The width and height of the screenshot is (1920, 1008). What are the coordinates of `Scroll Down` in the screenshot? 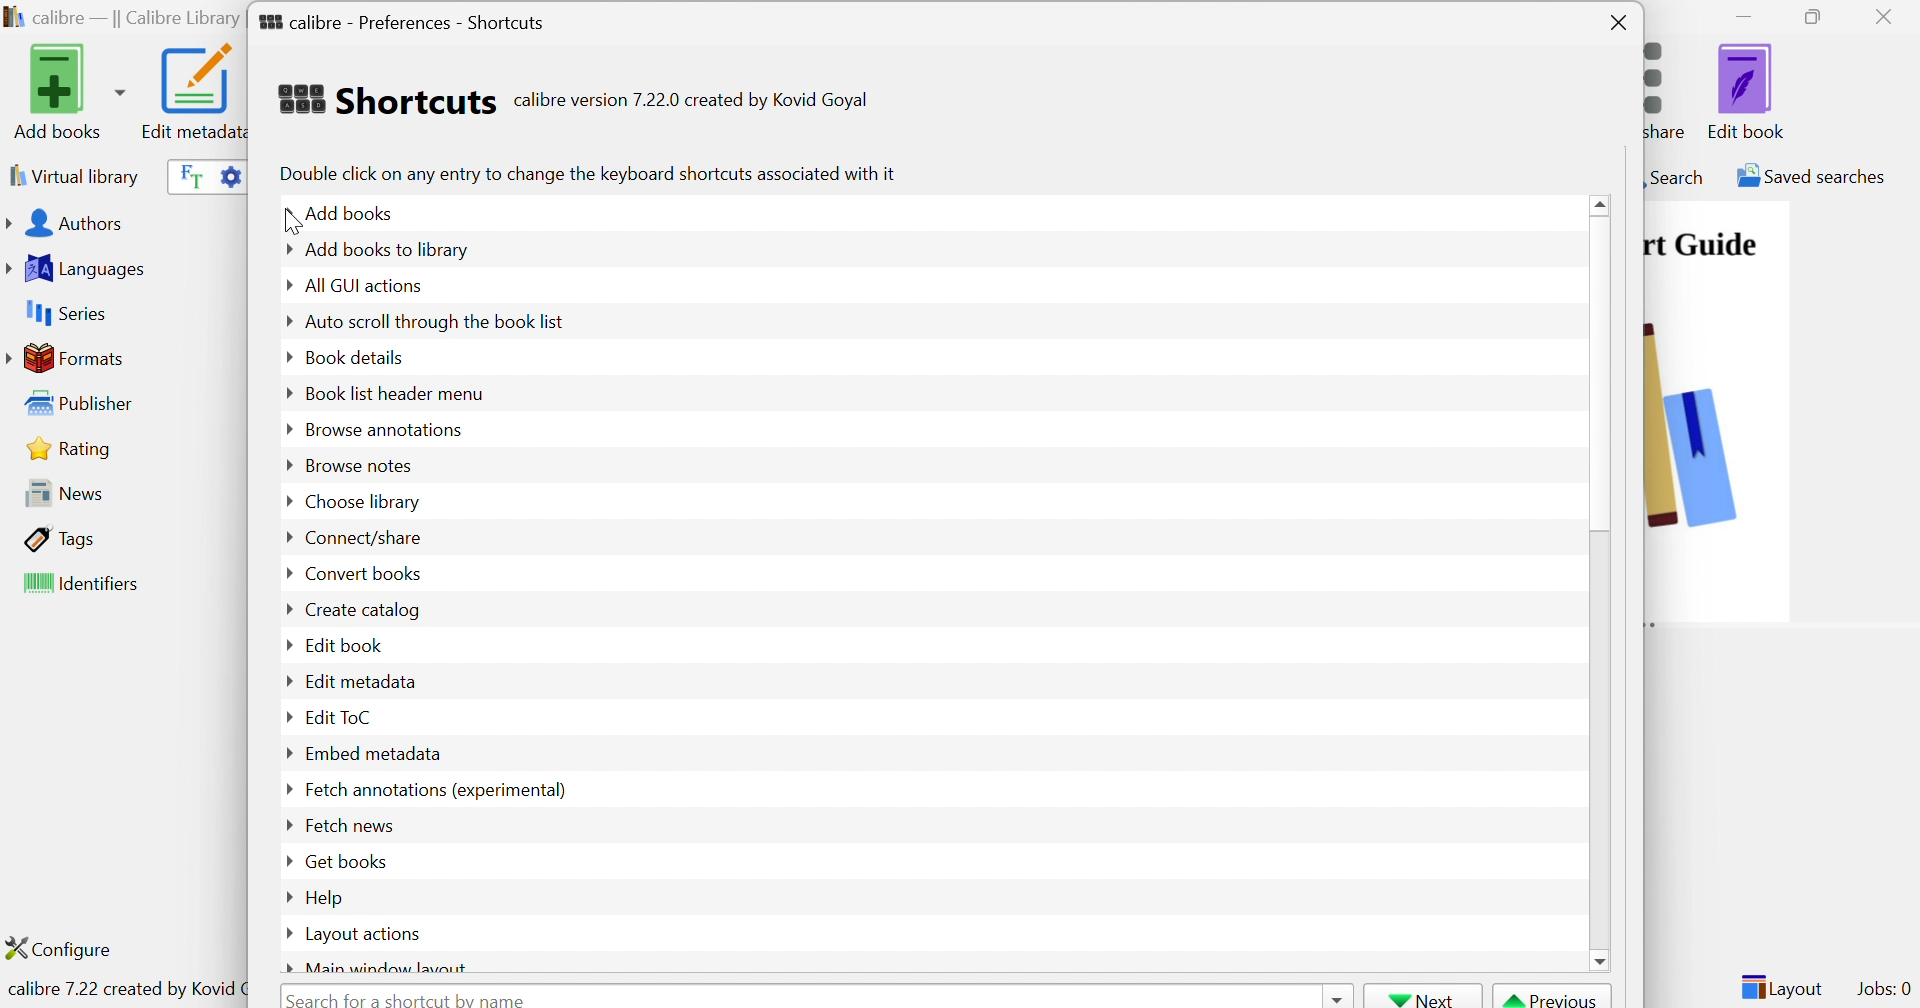 It's located at (1601, 959).